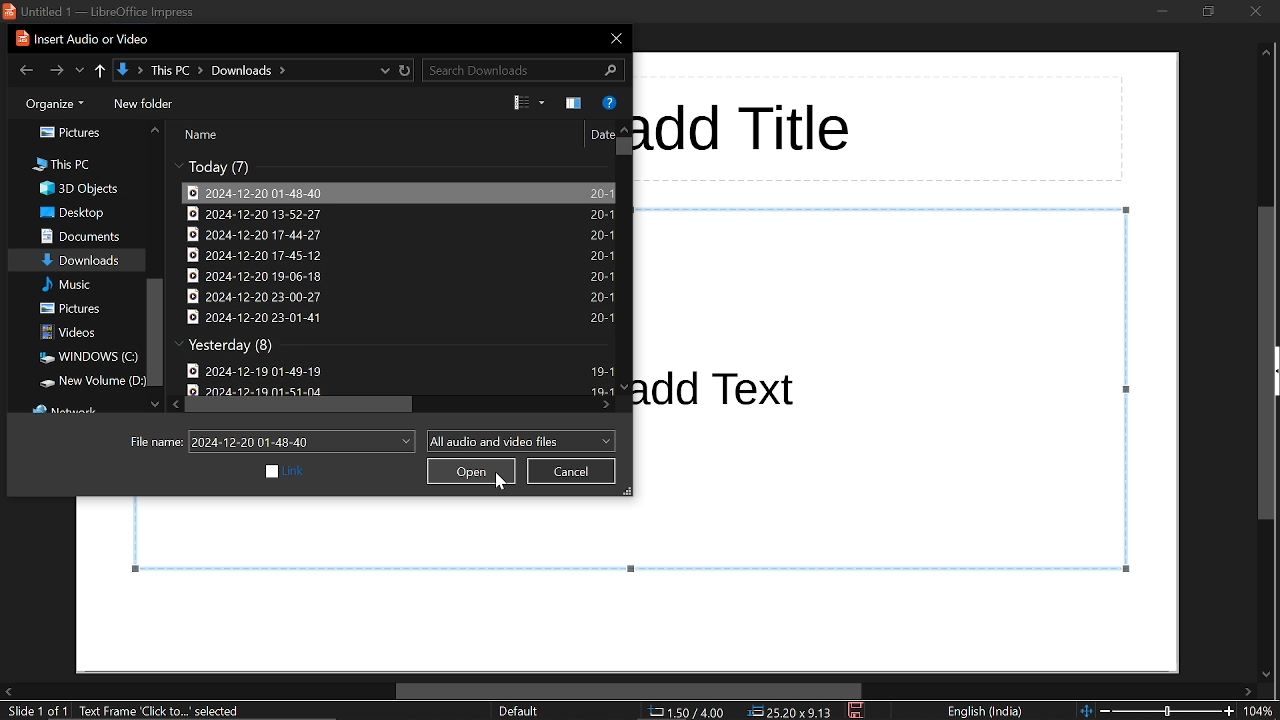  Describe the element at coordinates (1269, 670) in the screenshot. I see `move down` at that location.